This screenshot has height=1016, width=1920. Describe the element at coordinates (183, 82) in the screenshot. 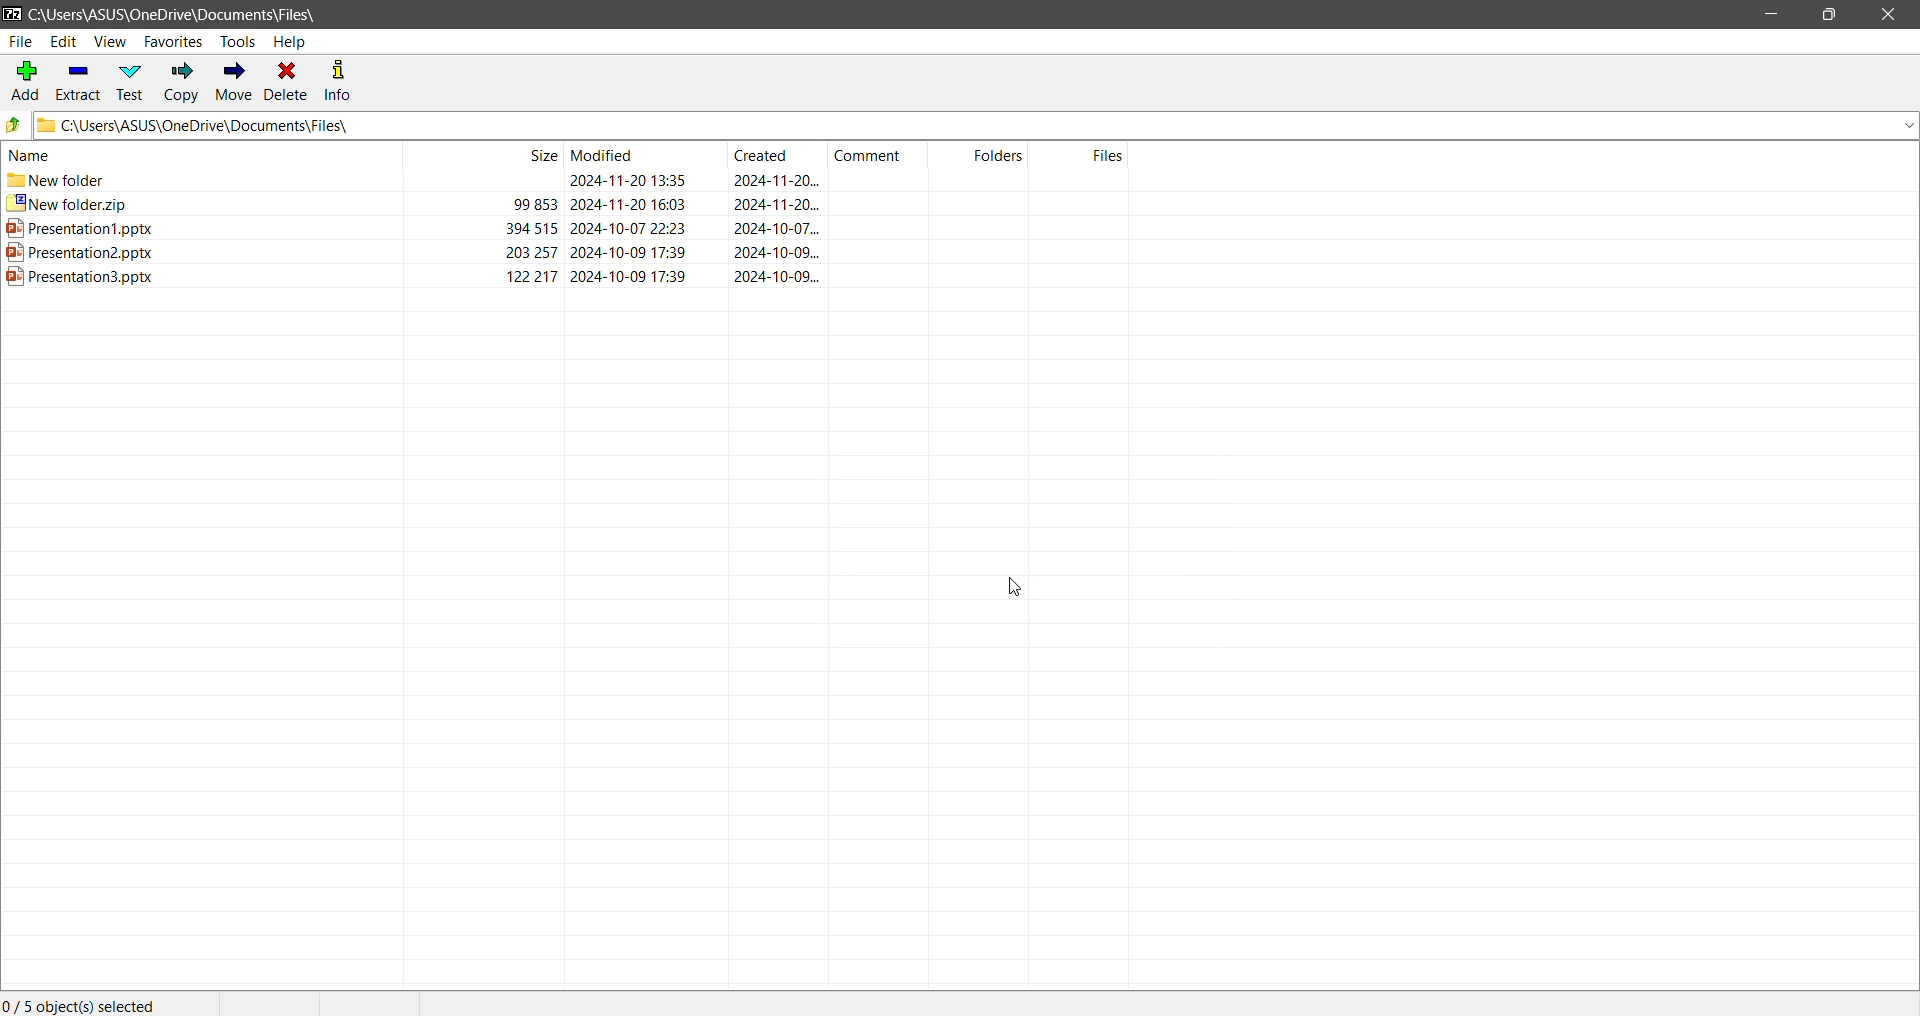

I see `Copy` at that location.